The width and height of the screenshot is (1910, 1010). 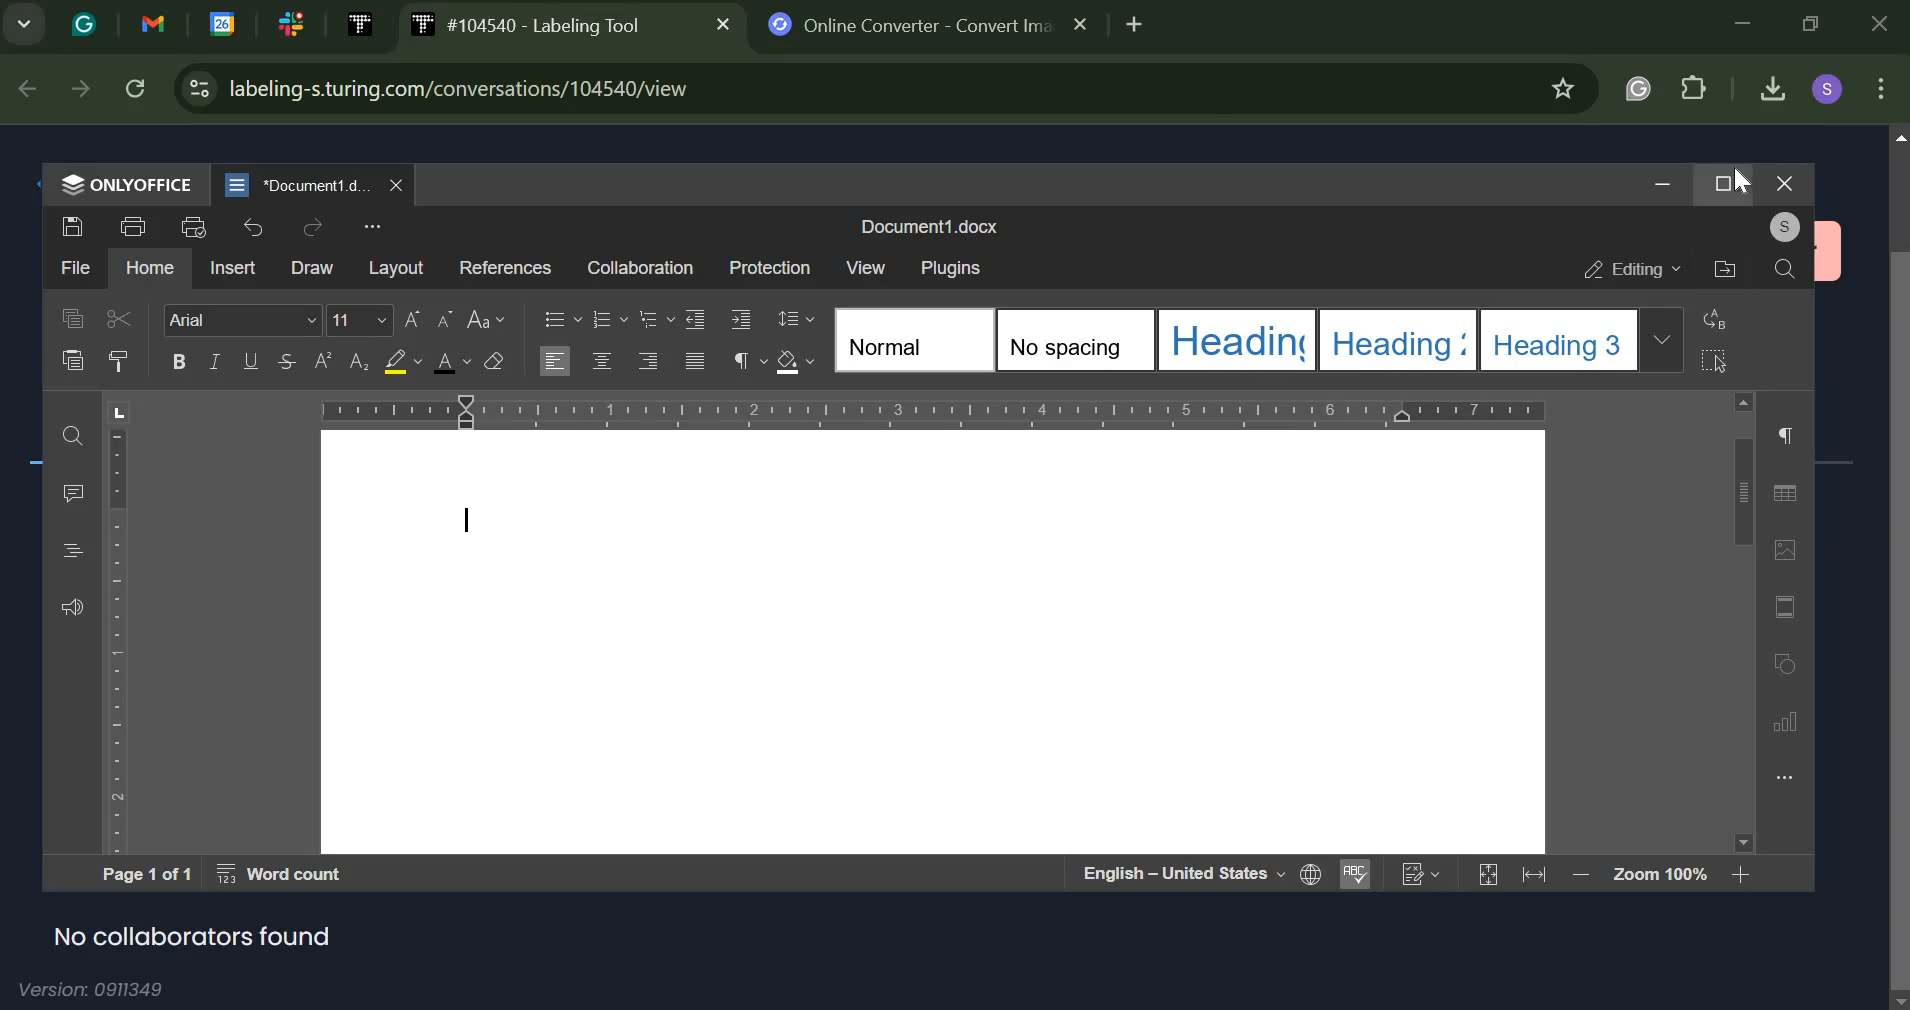 What do you see at coordinates (80, 88) in the screenshot?
I see `Forward ` at bounding box center [80, 88].